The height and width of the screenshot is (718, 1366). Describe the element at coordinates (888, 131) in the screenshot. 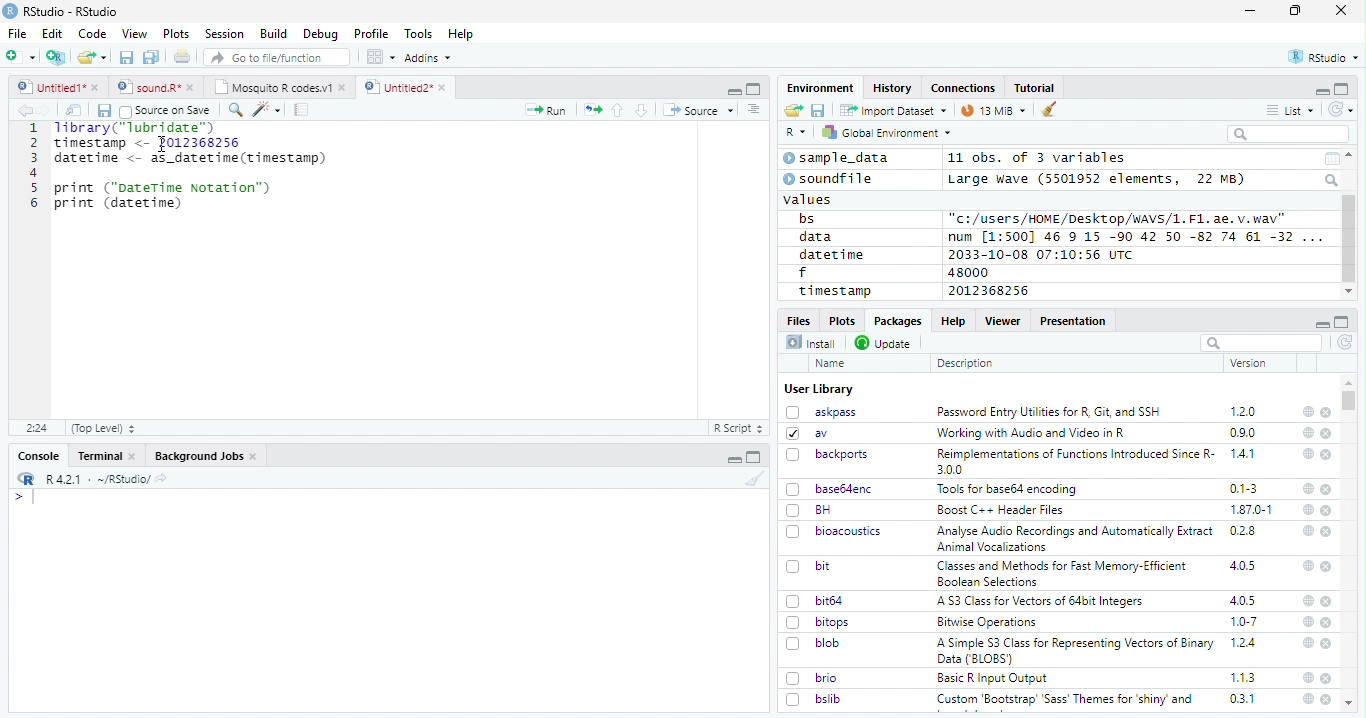

I see `Global Environment` at that location.